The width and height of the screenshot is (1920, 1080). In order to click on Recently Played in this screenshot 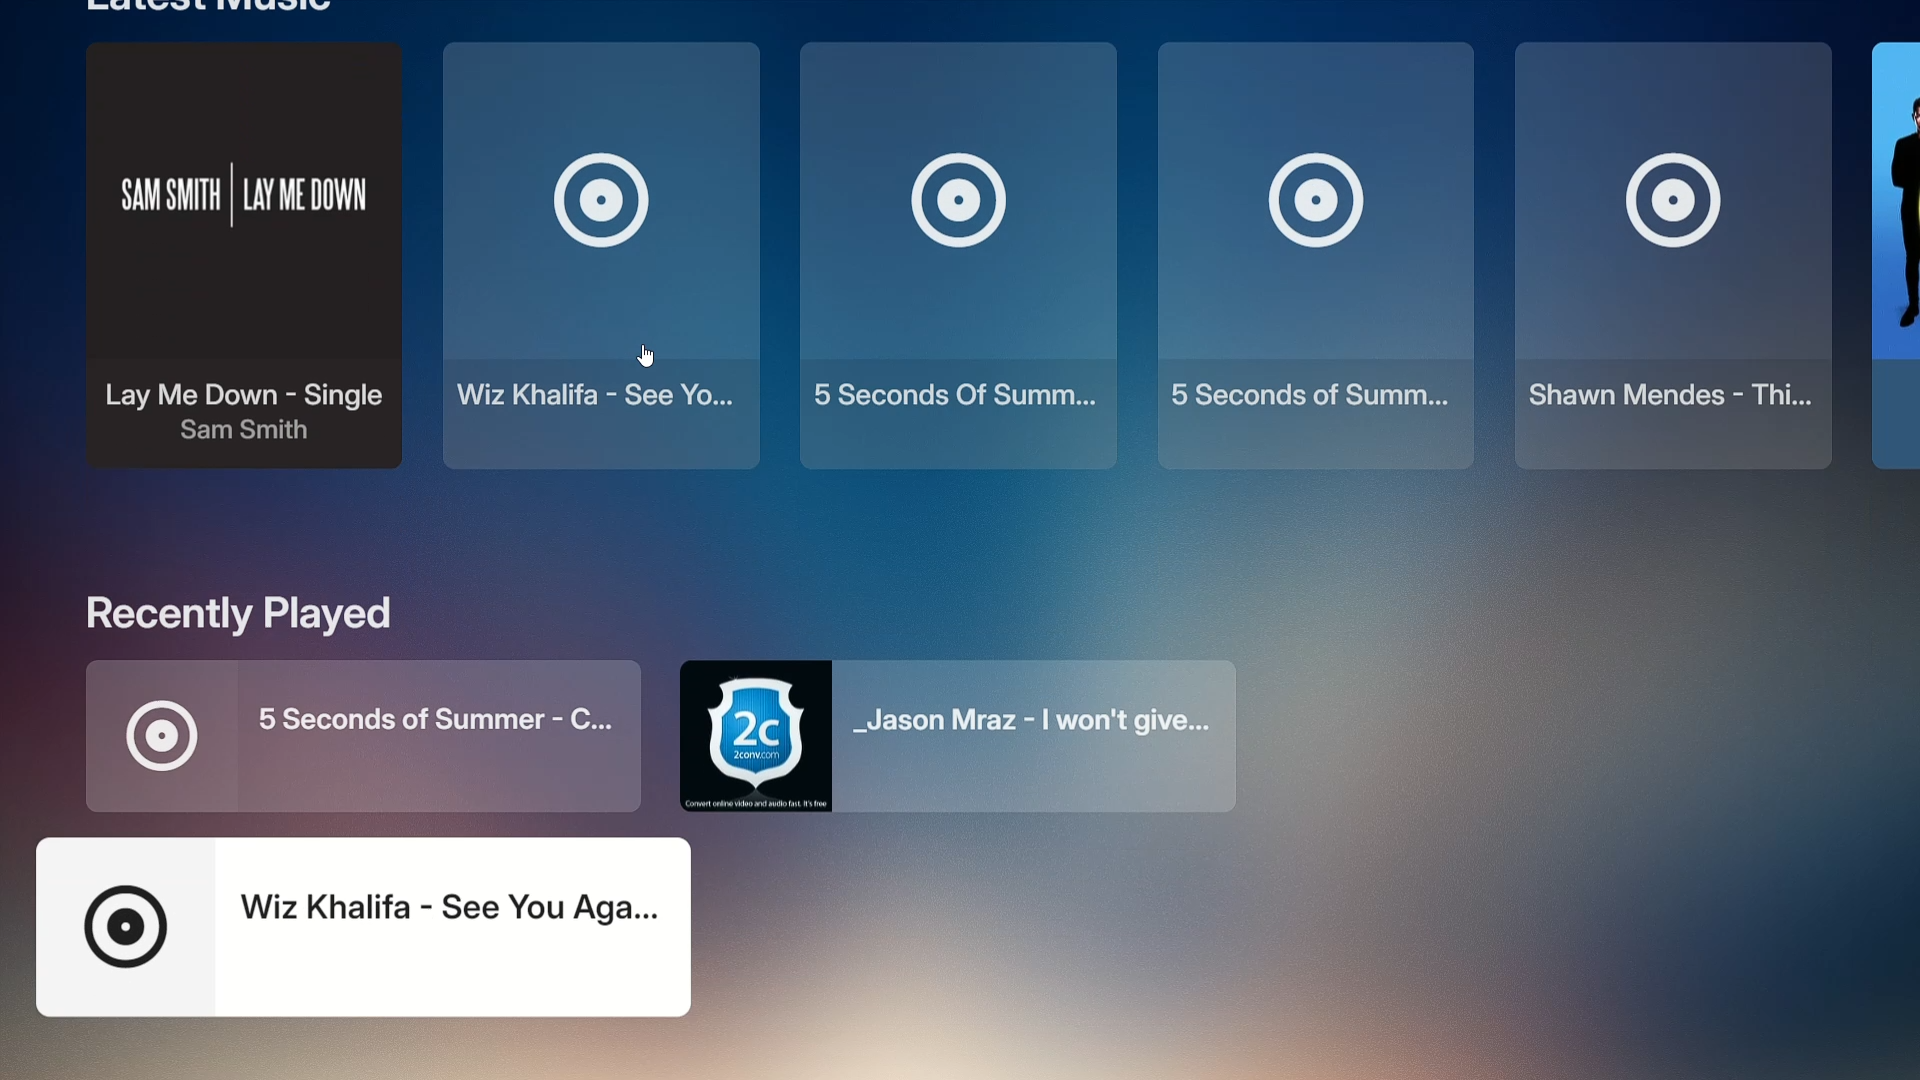, I will do `click(261, 614)`.